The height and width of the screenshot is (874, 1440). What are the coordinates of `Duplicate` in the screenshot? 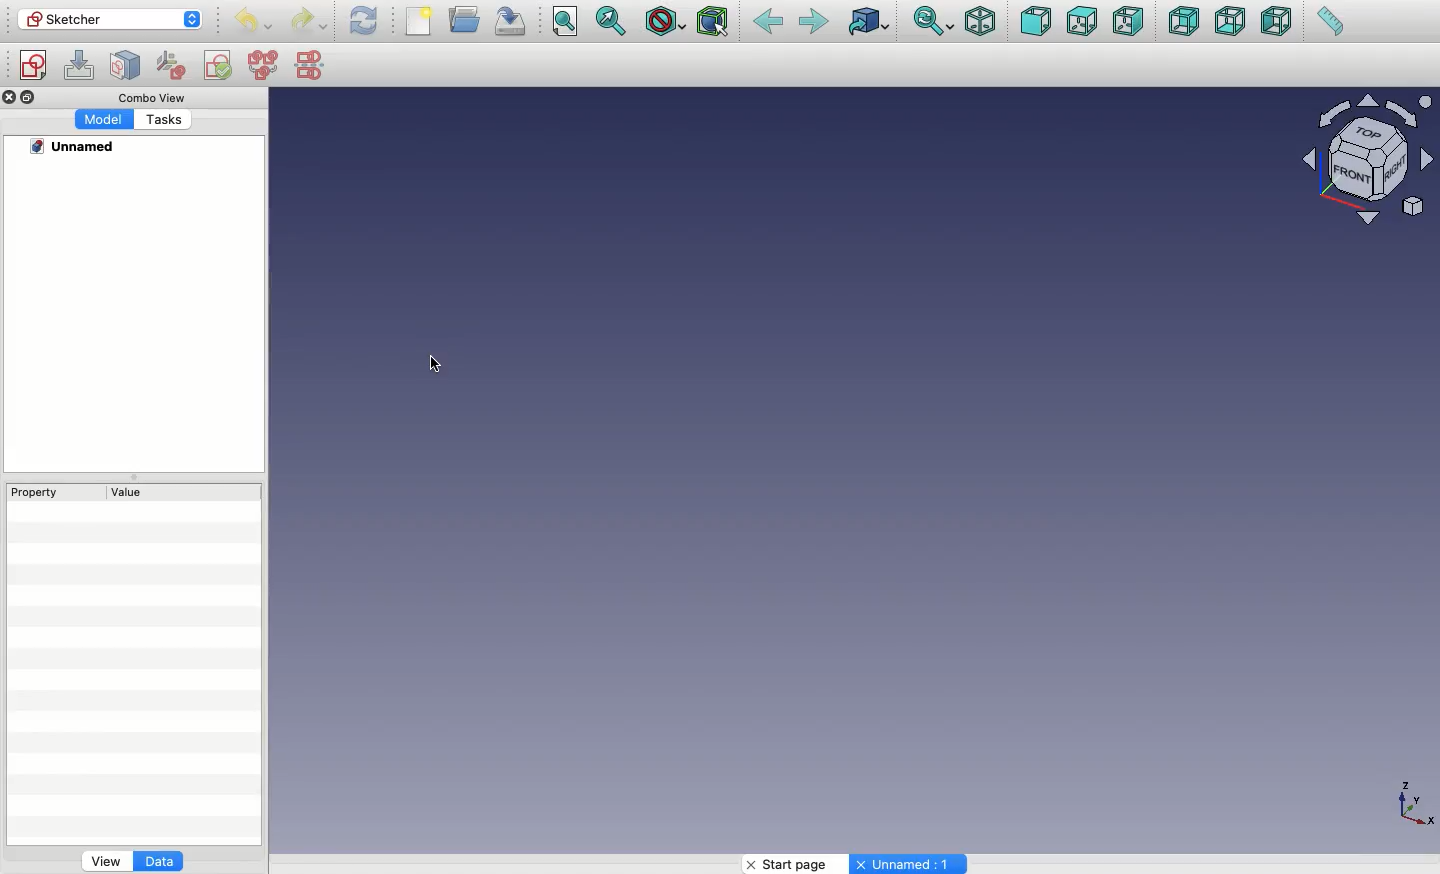 It's located at (30, 96).